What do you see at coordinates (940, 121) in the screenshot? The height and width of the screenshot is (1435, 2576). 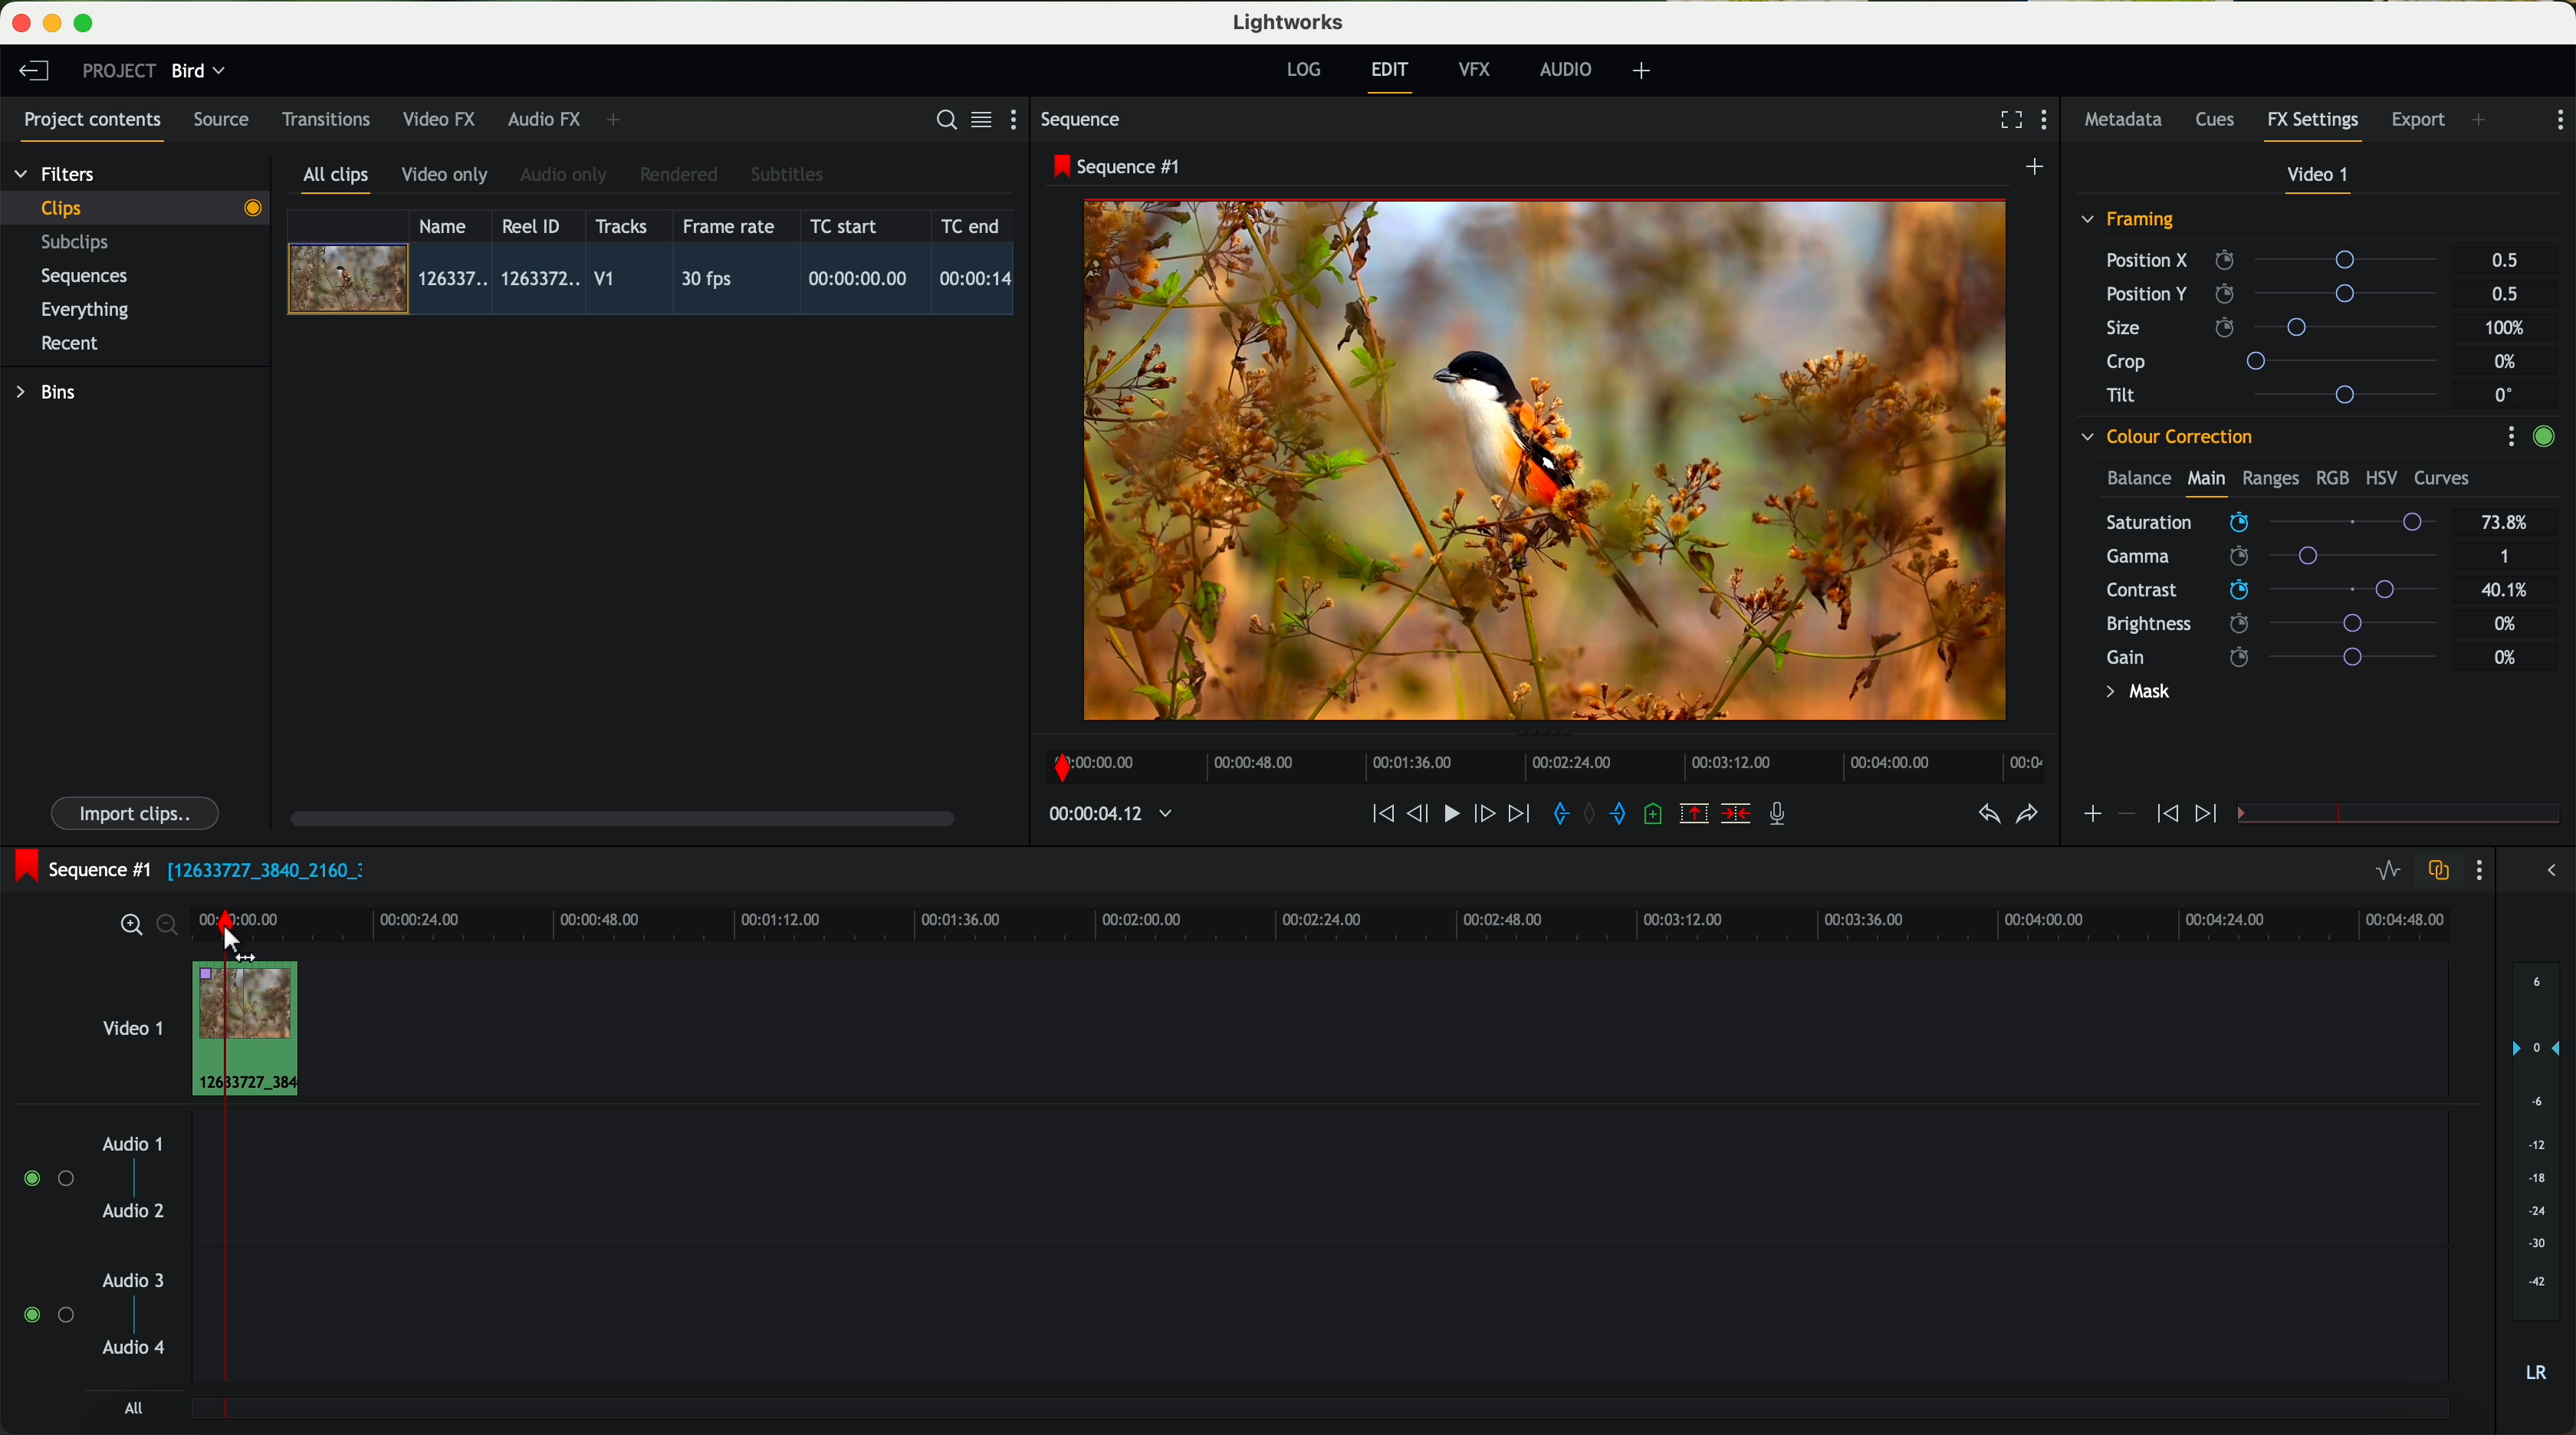 I see `search for assets or bins` at bounding box center [940, 121].